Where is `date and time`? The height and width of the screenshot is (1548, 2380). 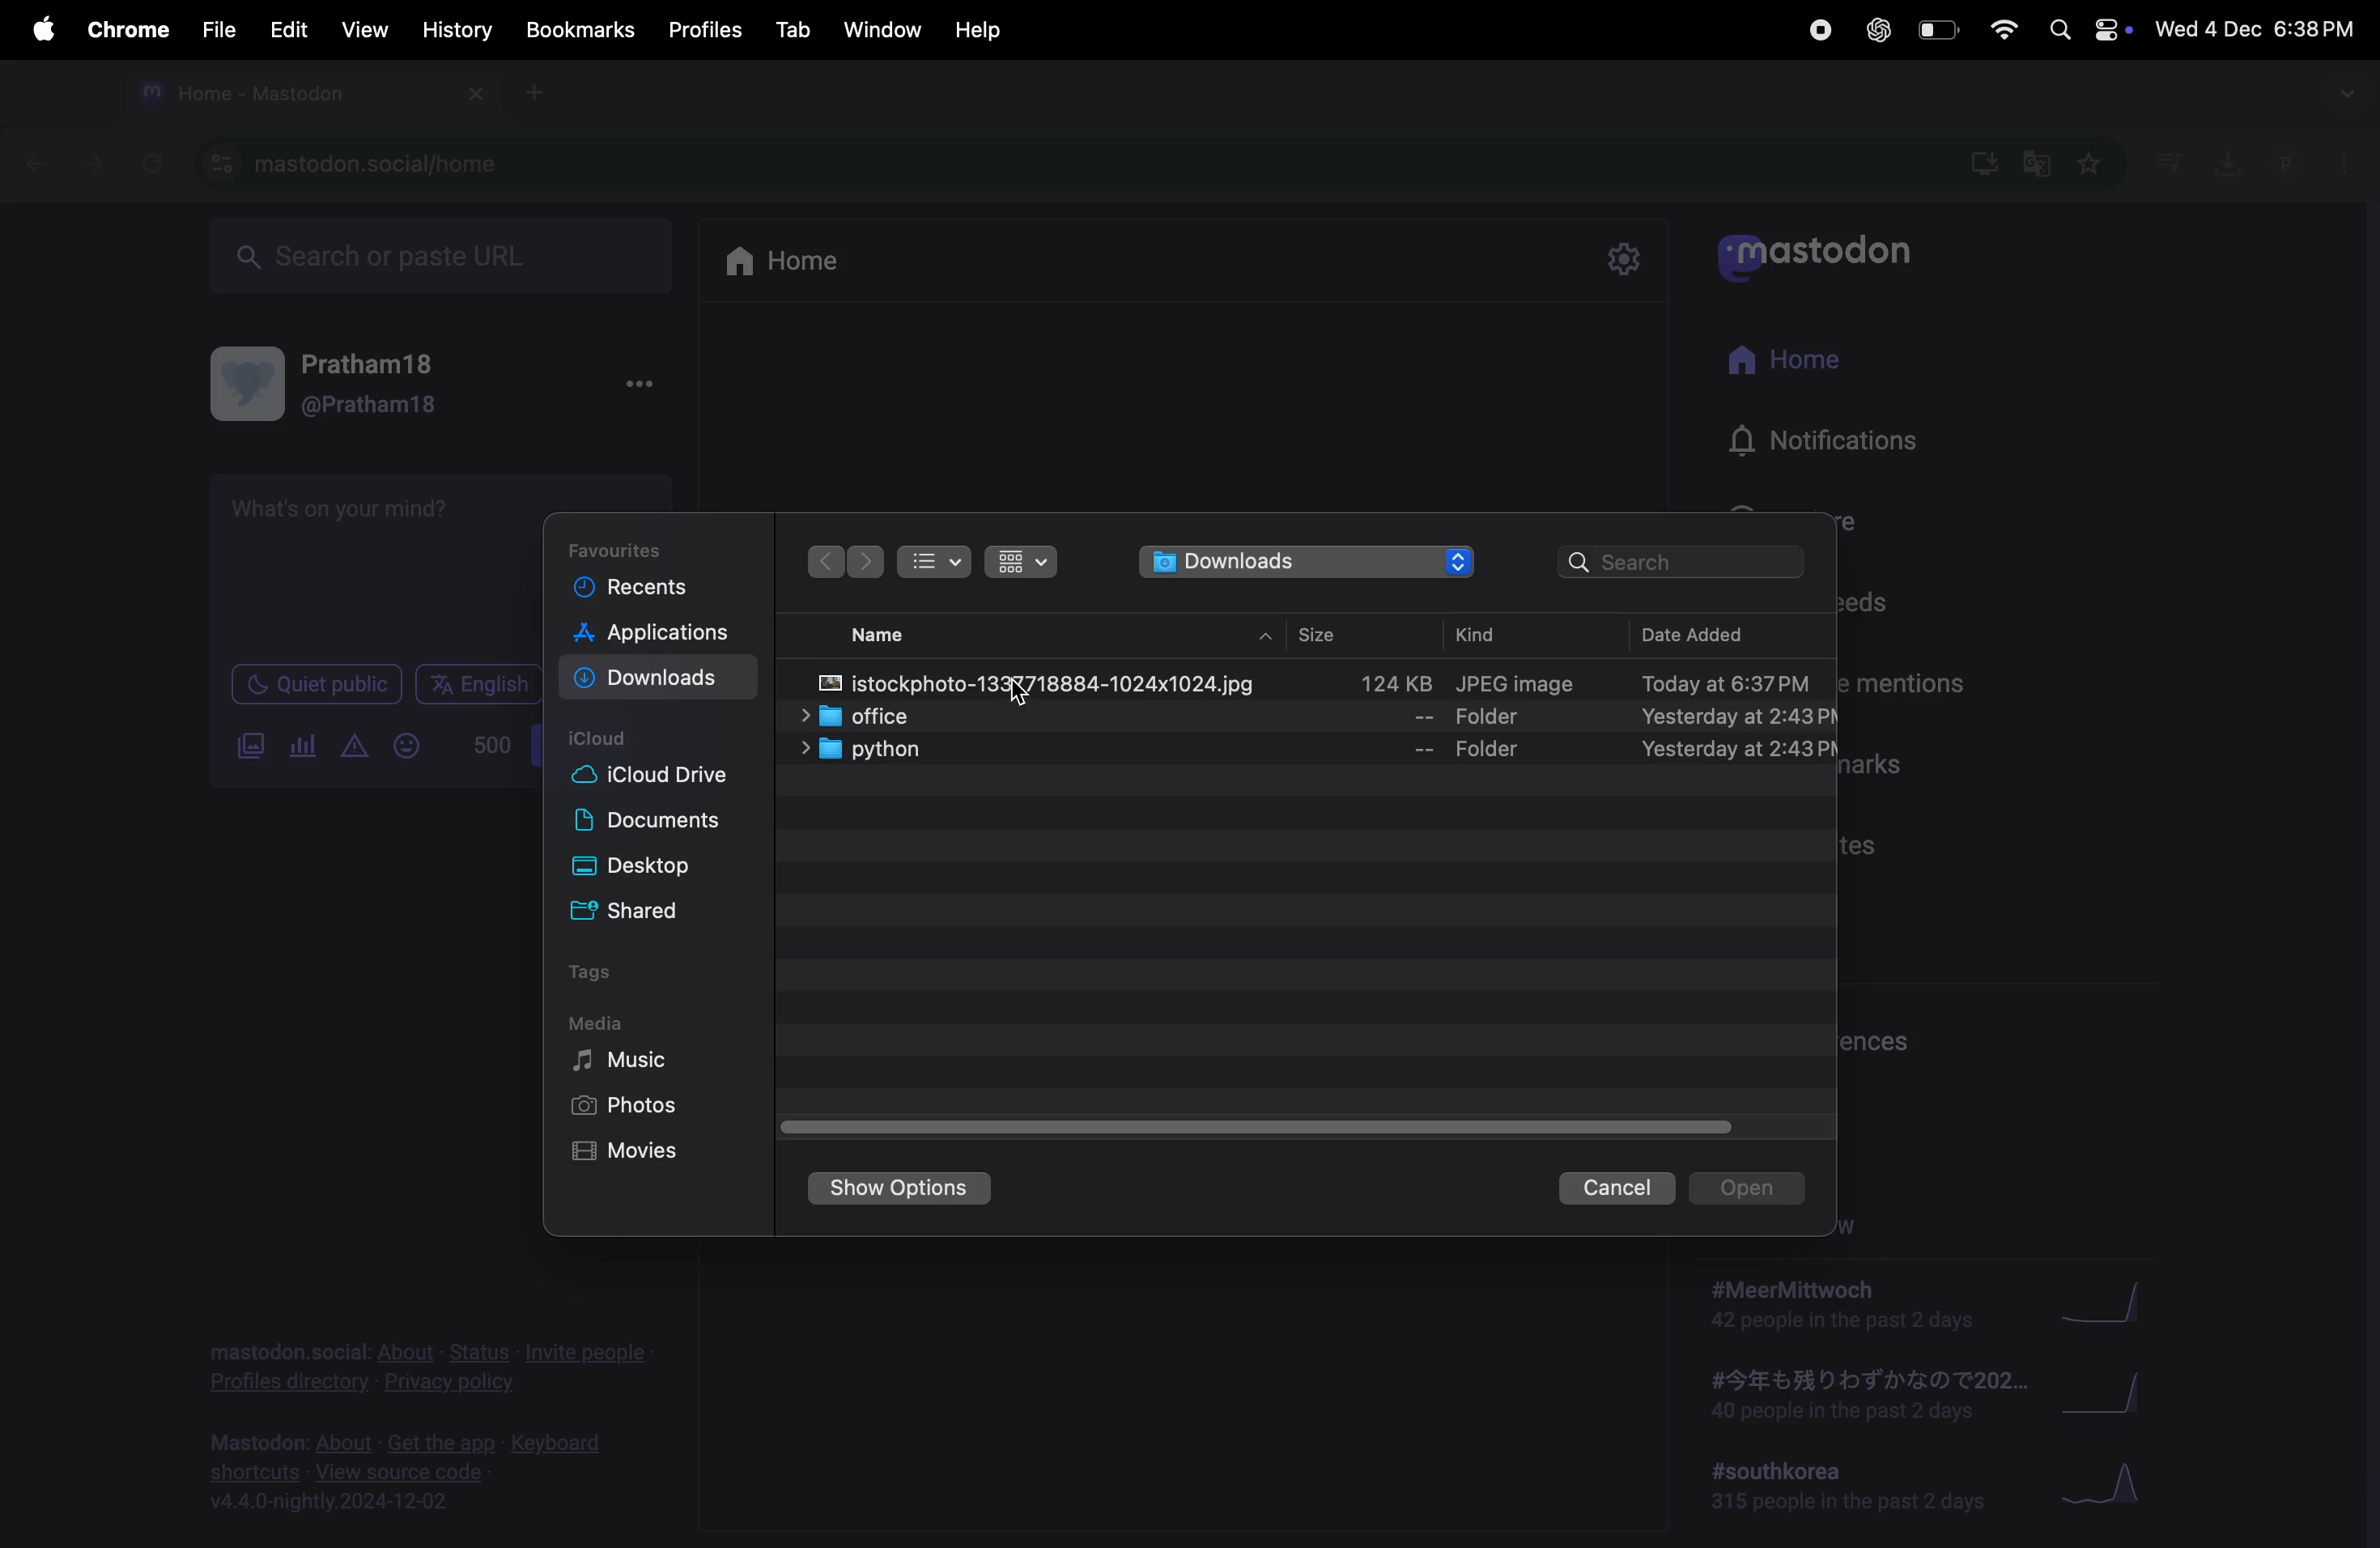 date and time is located at coordinates (2256, 29).